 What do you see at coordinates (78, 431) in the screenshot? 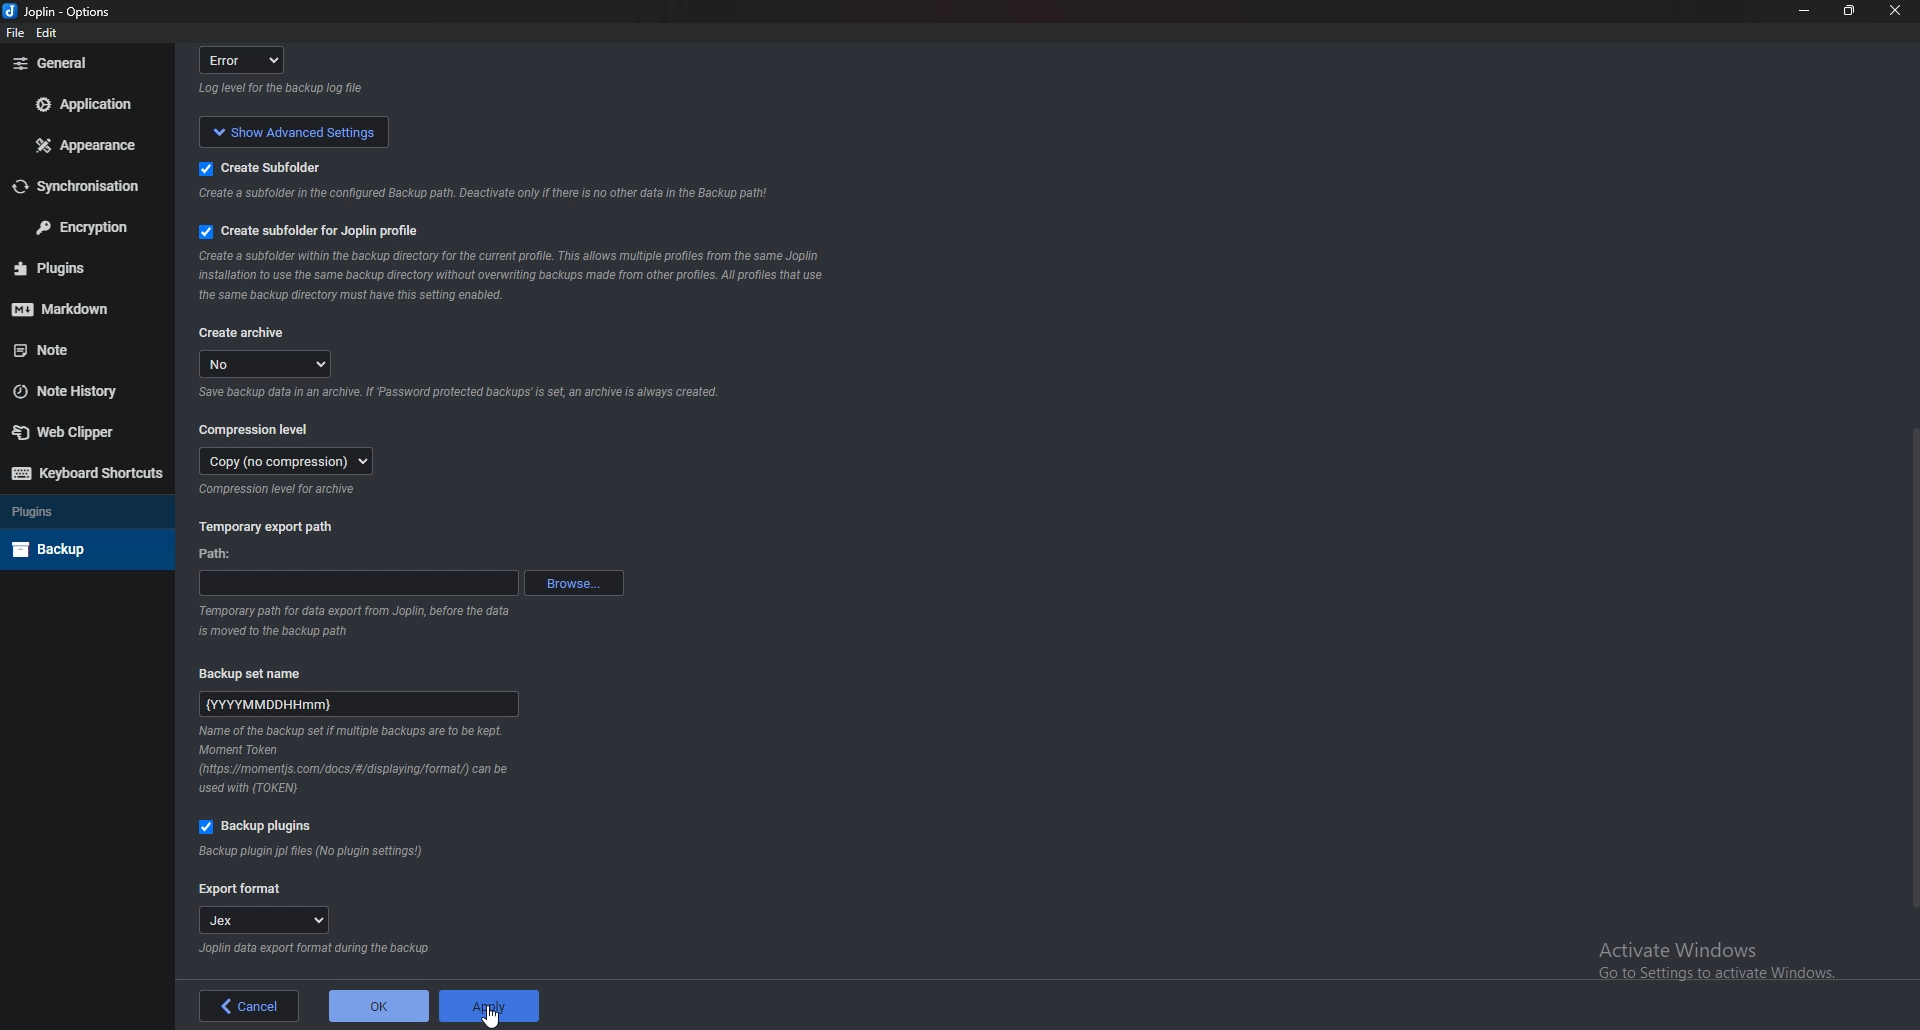
I see `Web Clipper` at bounding box center [78, 431].